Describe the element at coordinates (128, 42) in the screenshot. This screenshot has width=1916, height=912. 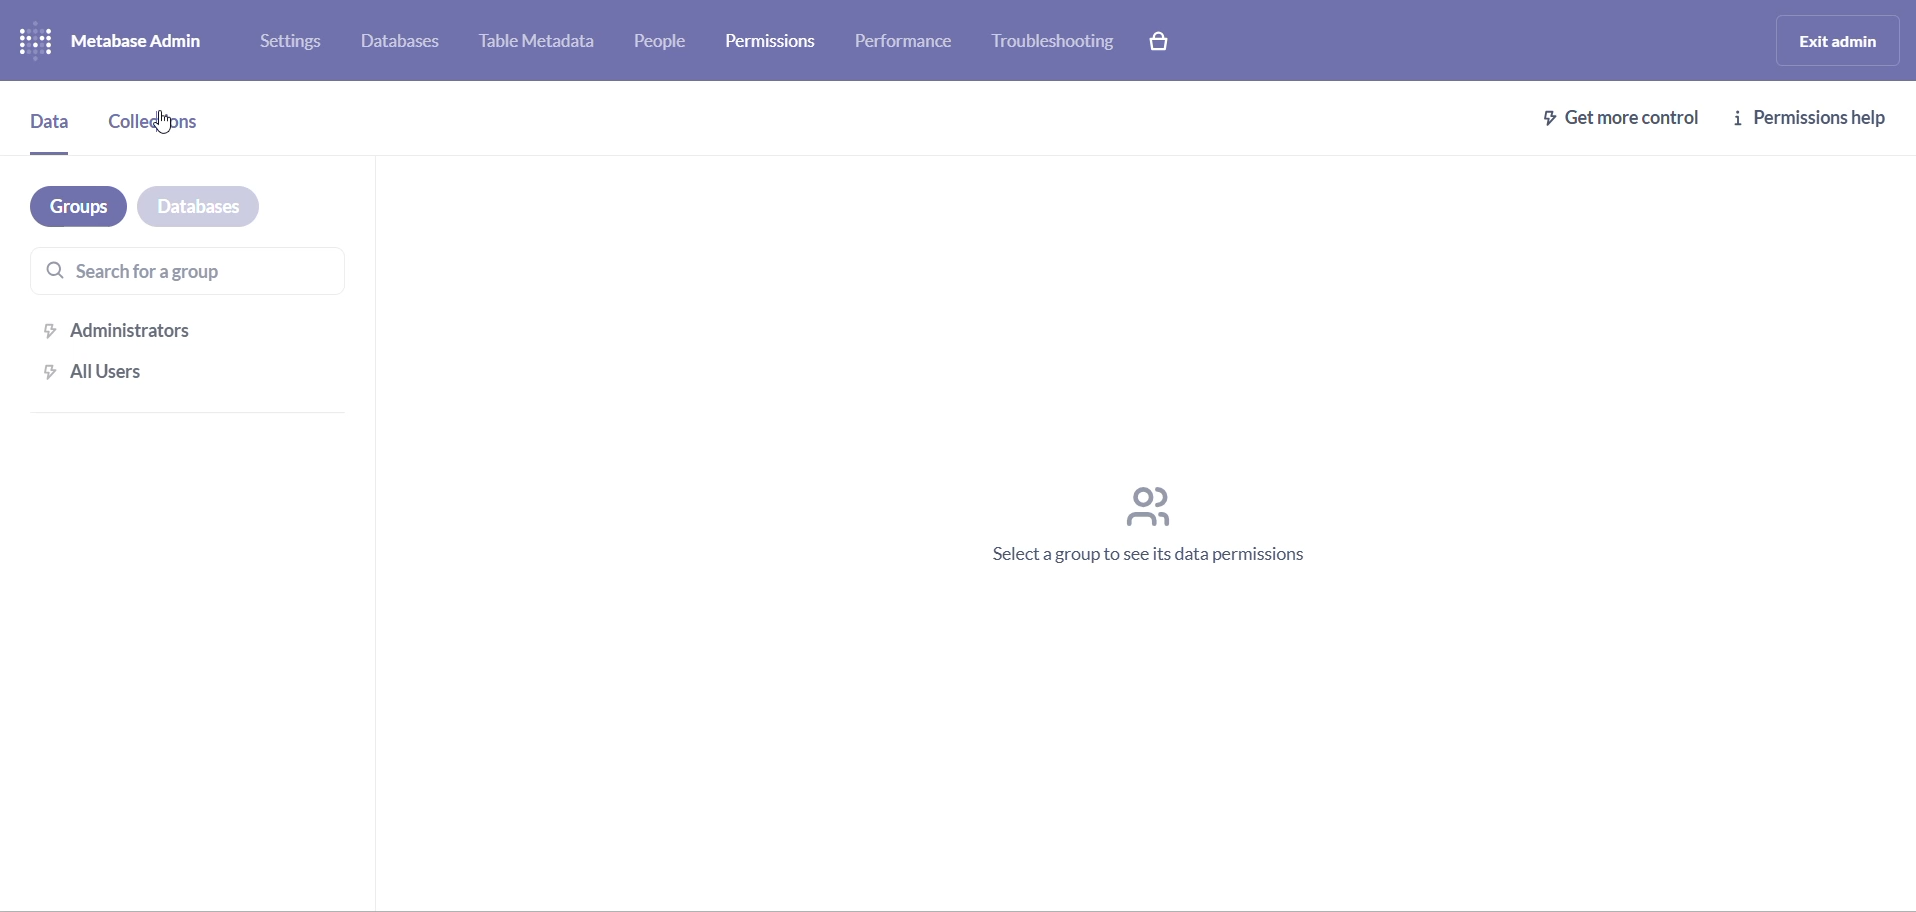
I see `logo and name` at that location.